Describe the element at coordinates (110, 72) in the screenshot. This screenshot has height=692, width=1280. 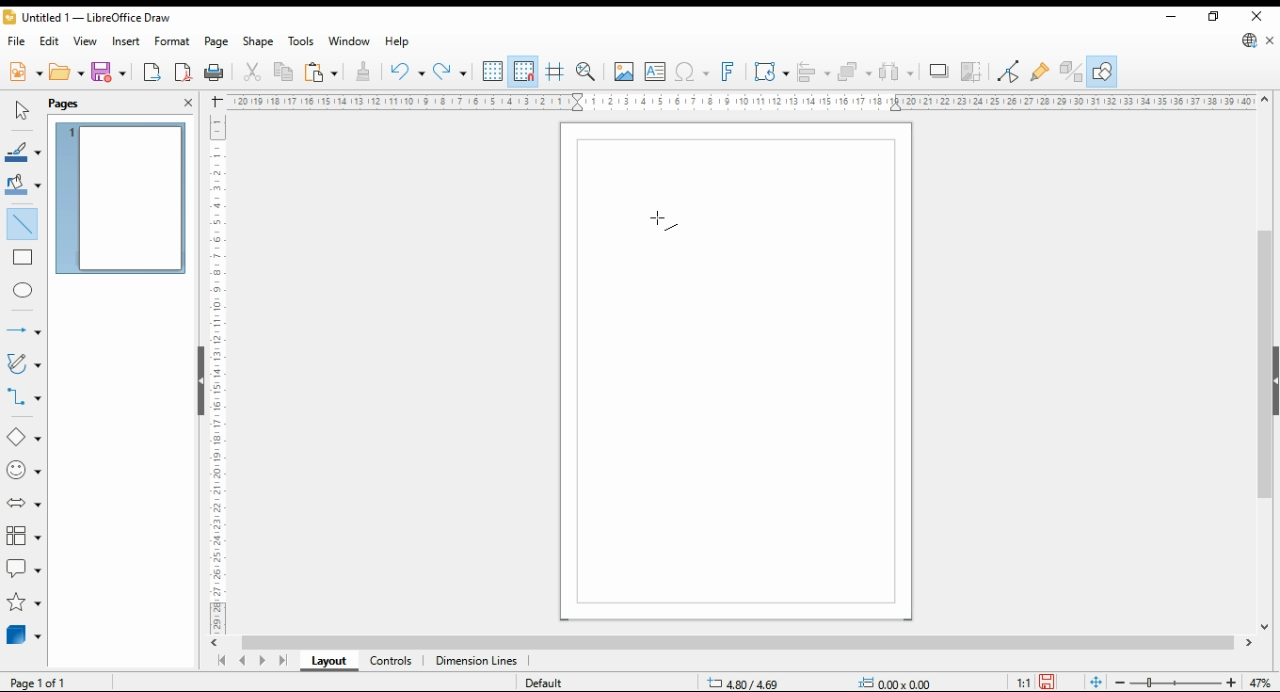
I see `save` at that location.